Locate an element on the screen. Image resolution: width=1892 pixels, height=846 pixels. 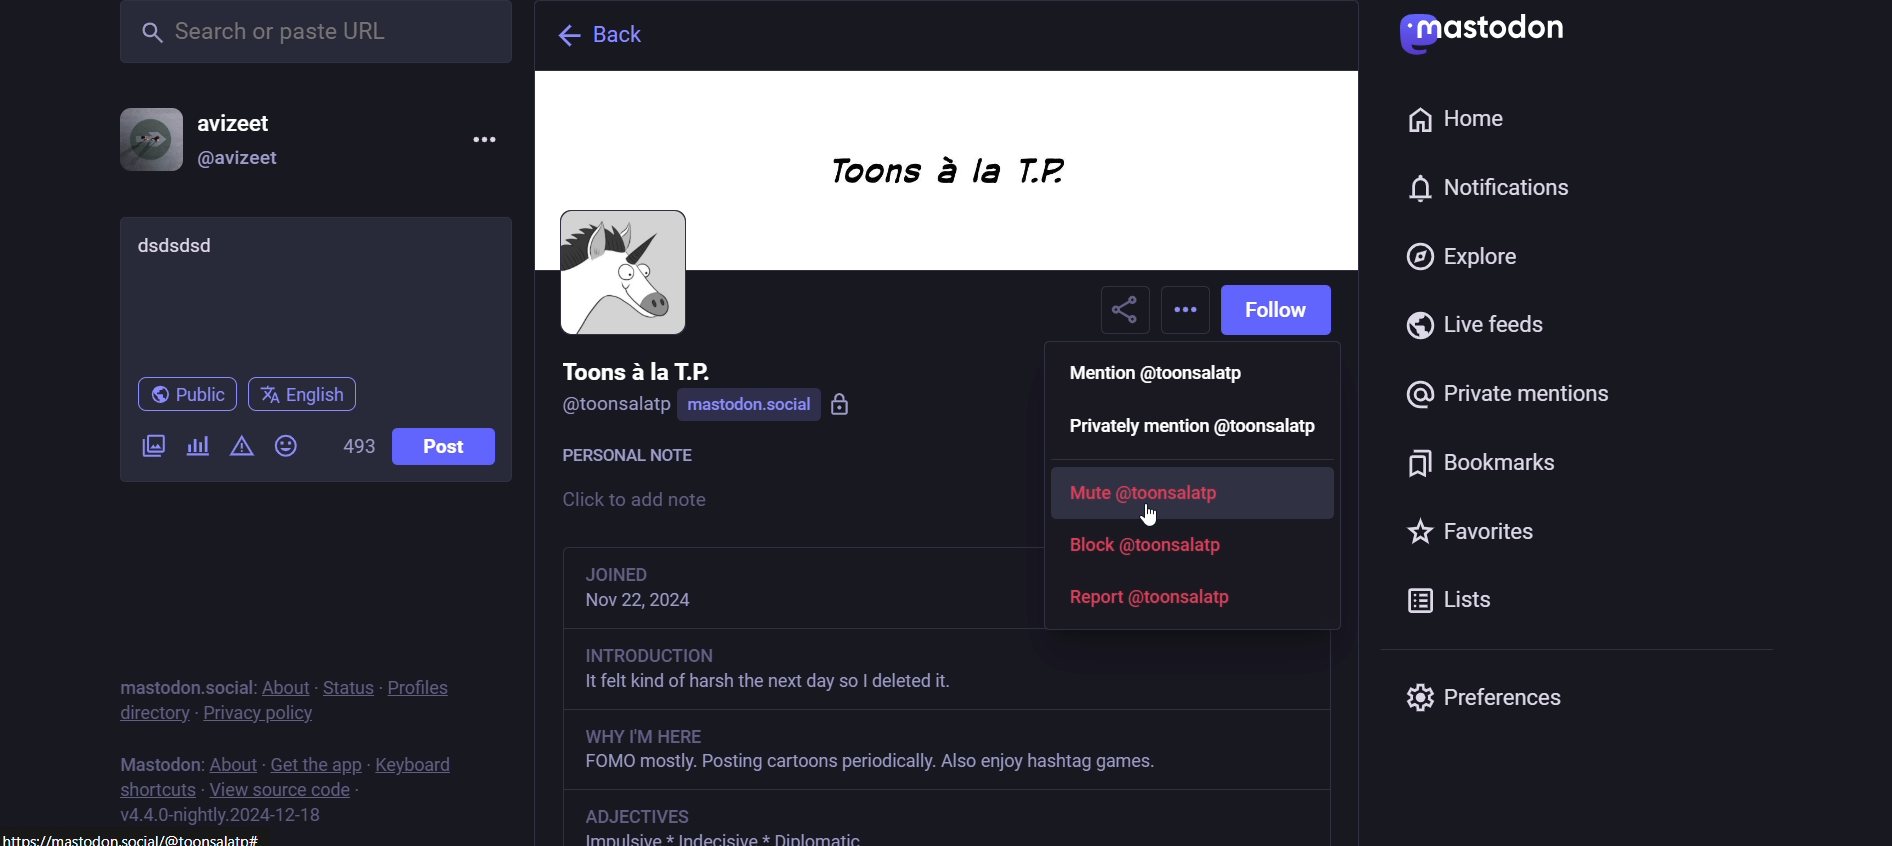
text is located at coordinates (155, 756).